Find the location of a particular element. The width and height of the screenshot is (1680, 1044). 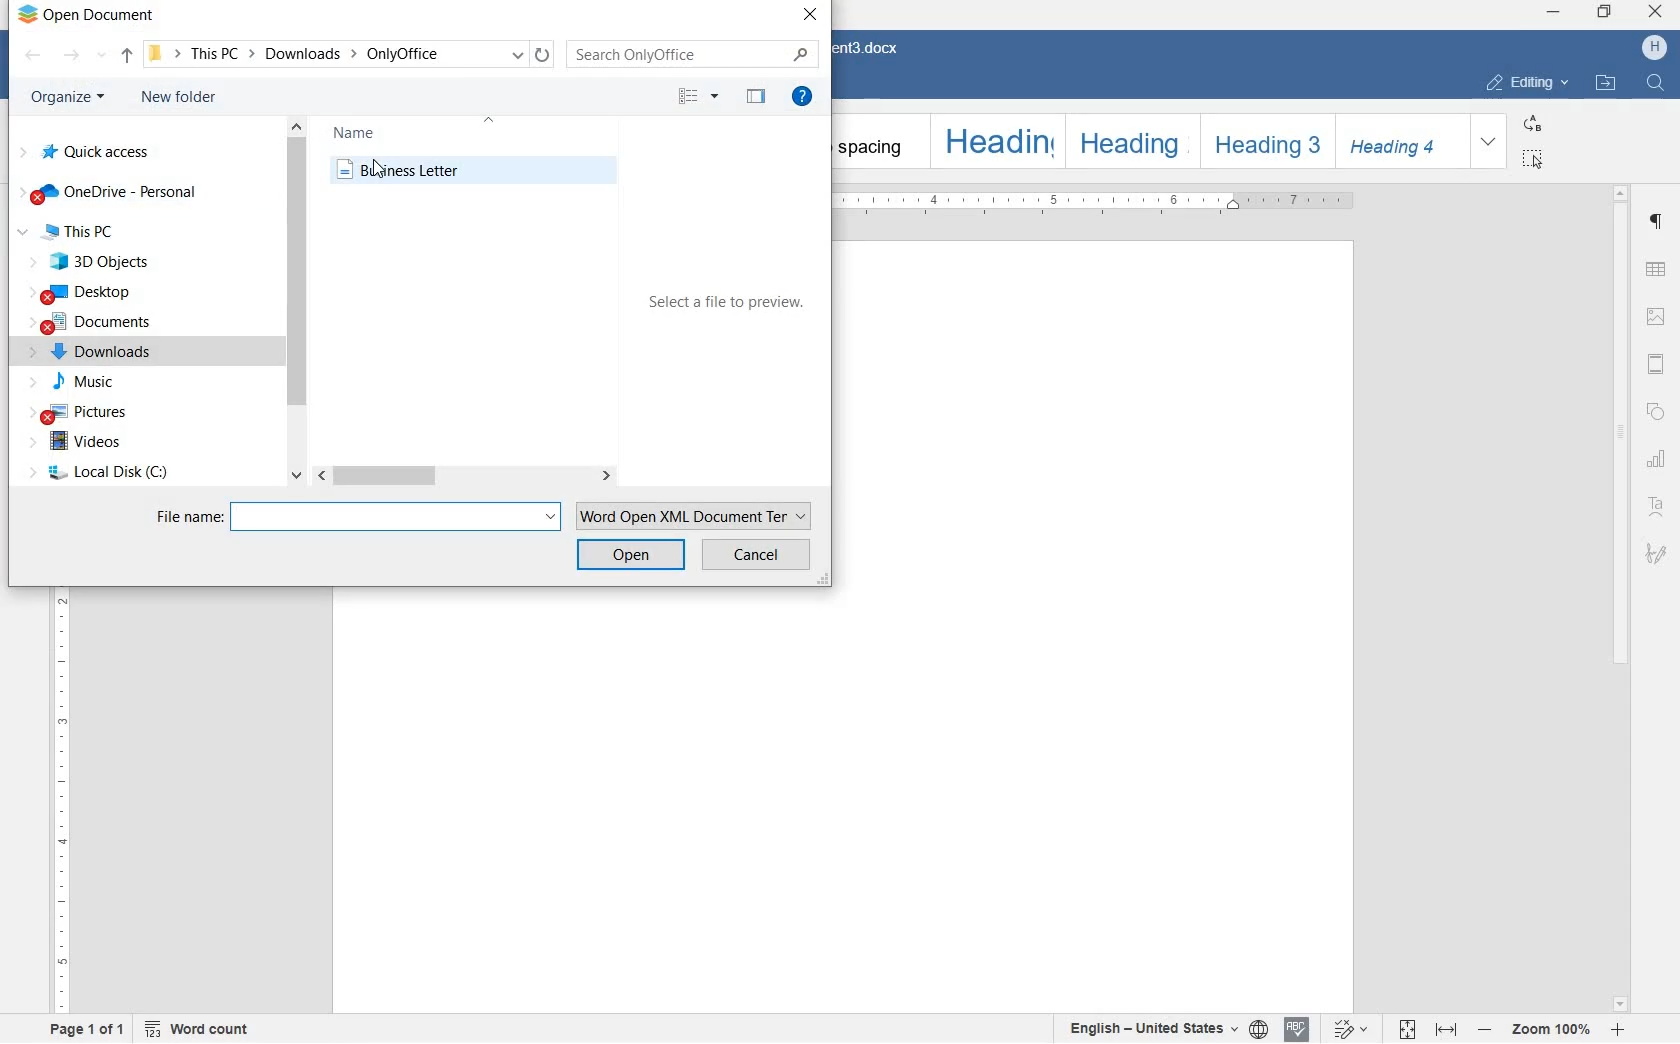

help is located at coordinates (802, 100).